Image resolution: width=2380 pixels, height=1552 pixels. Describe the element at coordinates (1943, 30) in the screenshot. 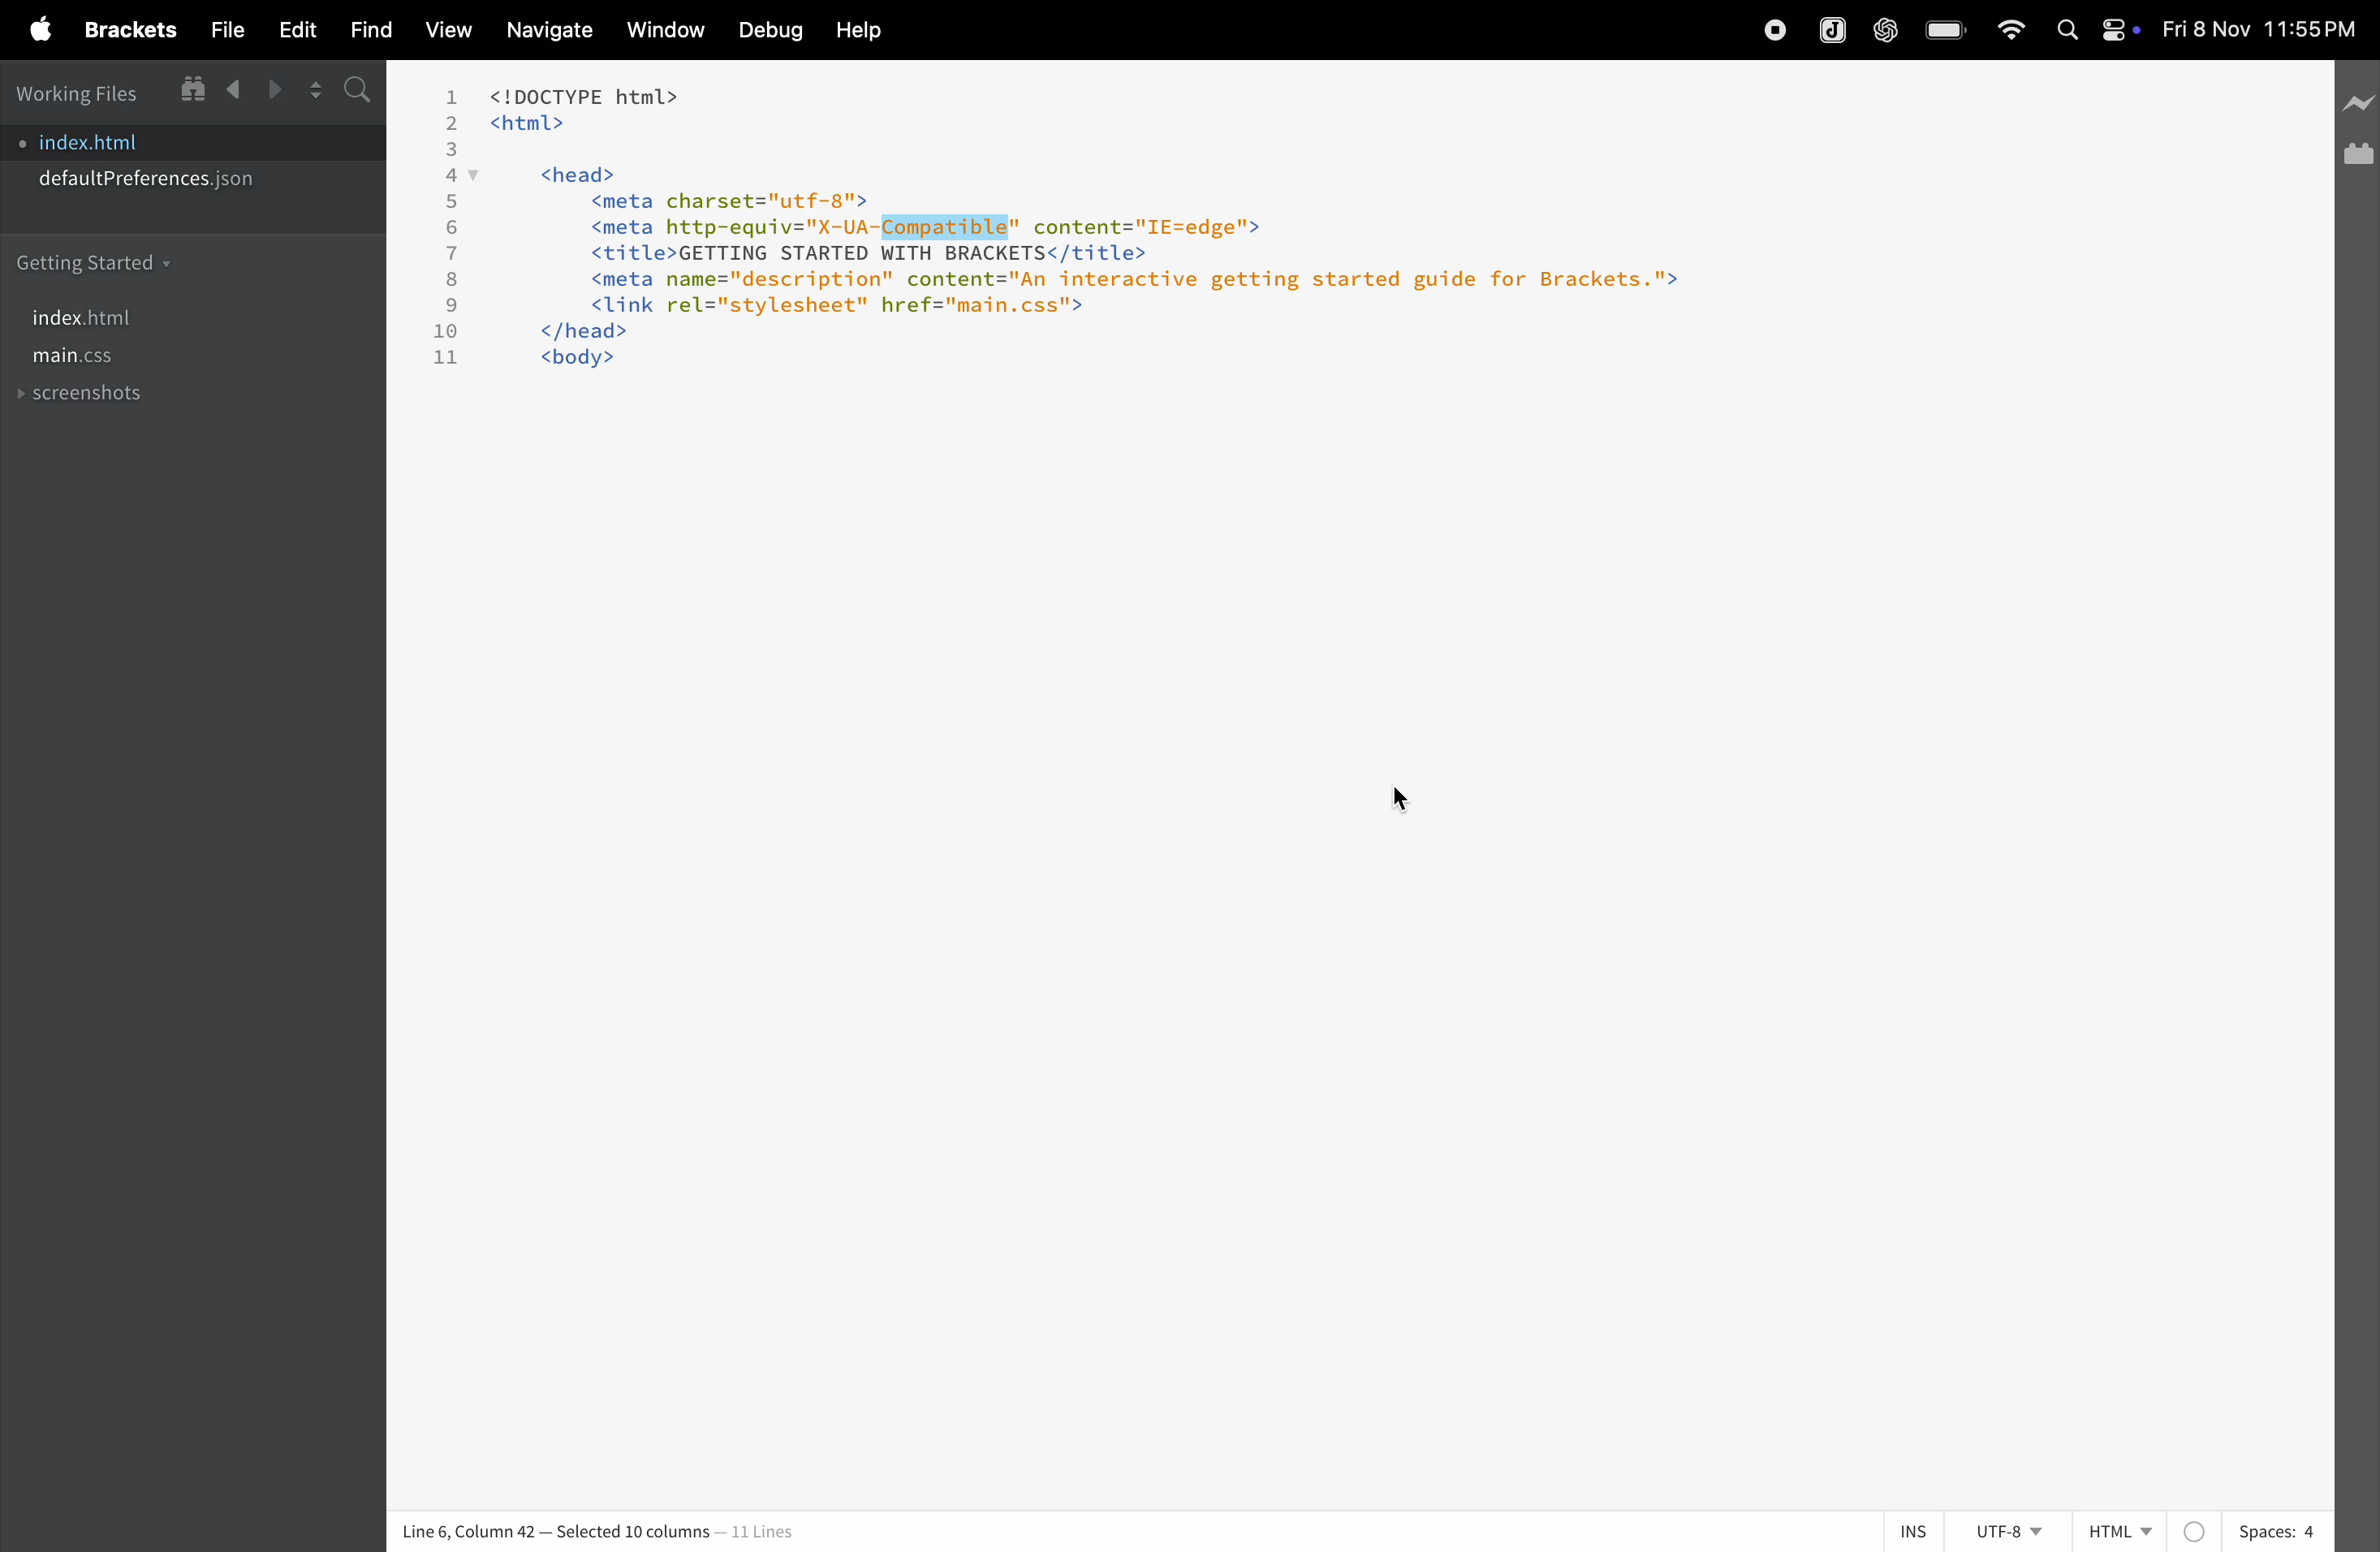

I see `battery` at that location.